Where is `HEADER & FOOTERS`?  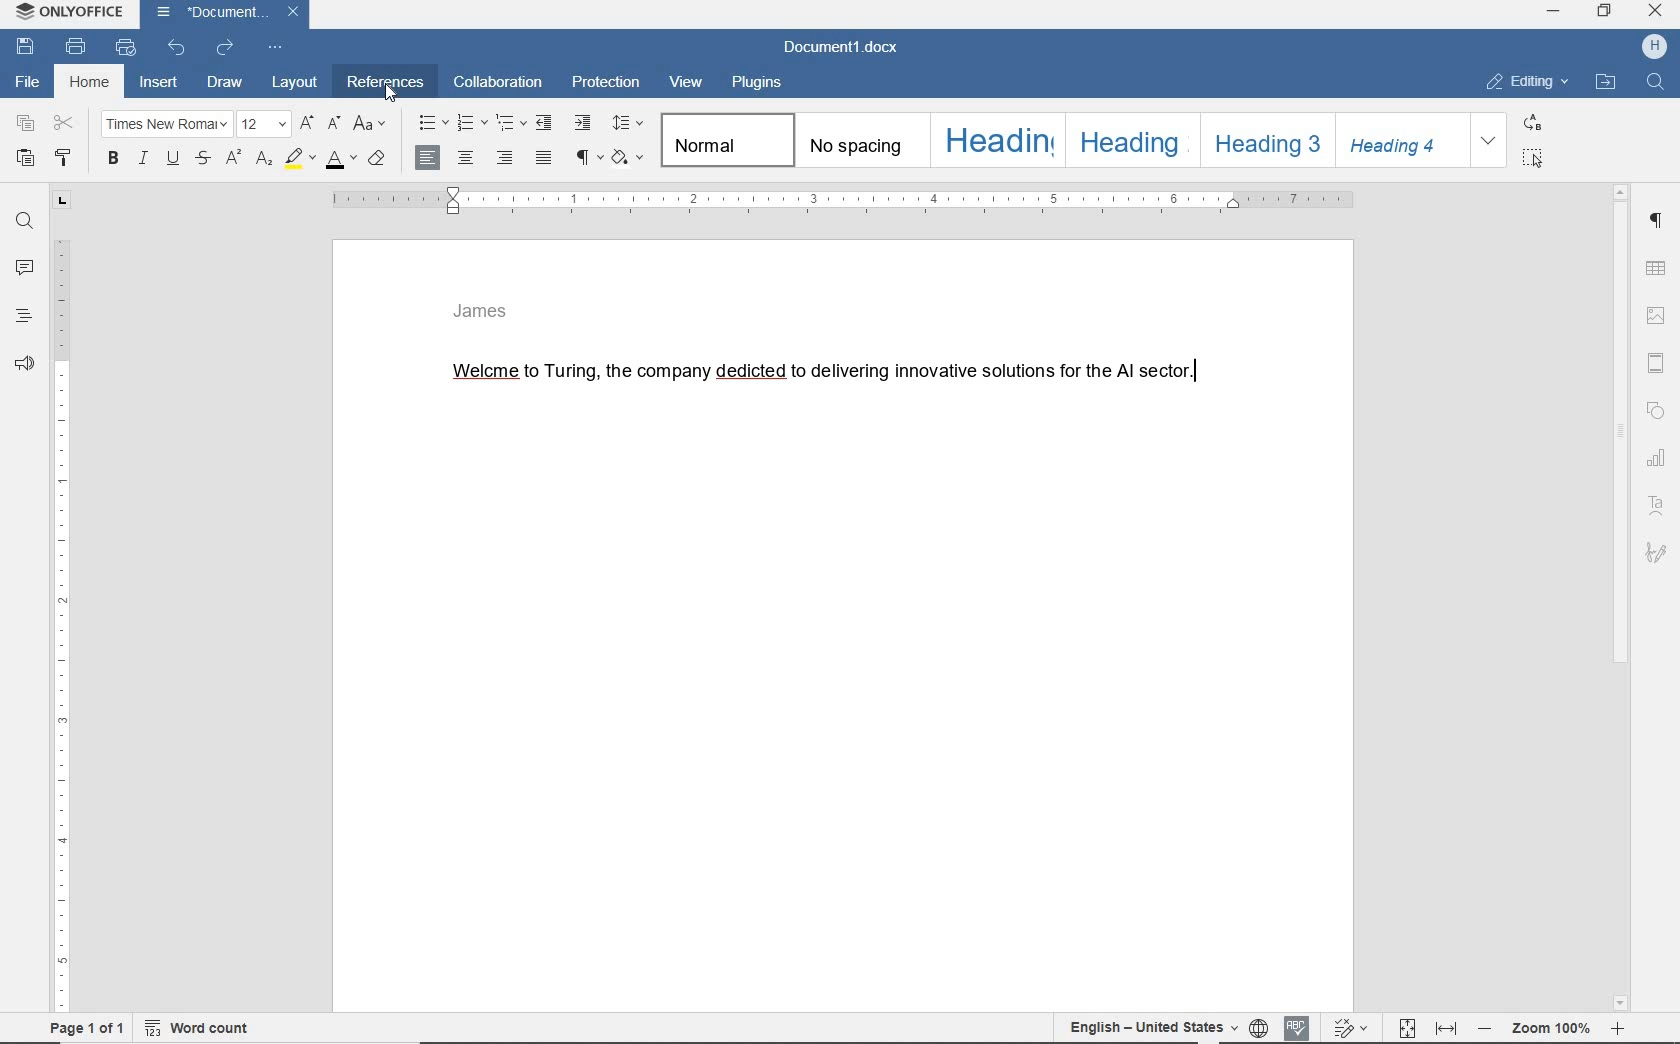
HEADER & FOOTERS is located at coordinates (1659, 360).